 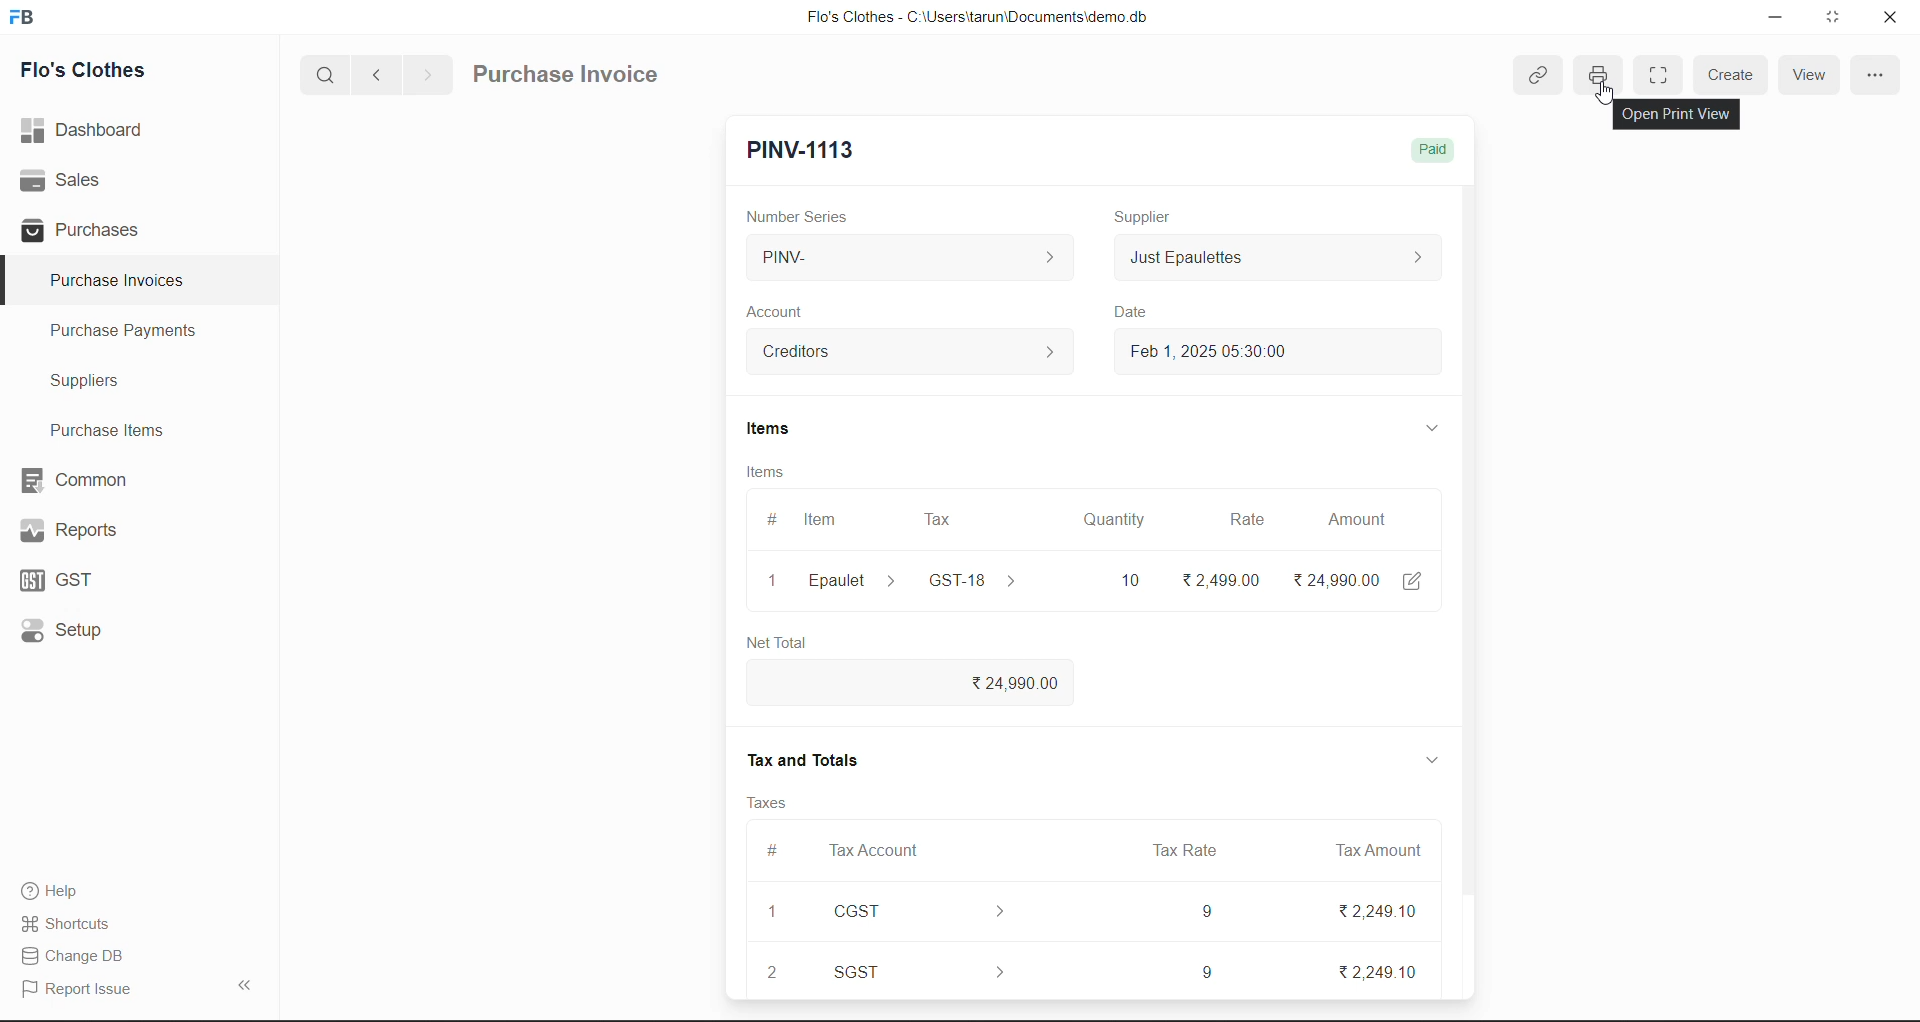 What do you see at coordinates (118, 281) in the screenshot?
I see `Purchase Invoices` at bounding box center [118, 281].